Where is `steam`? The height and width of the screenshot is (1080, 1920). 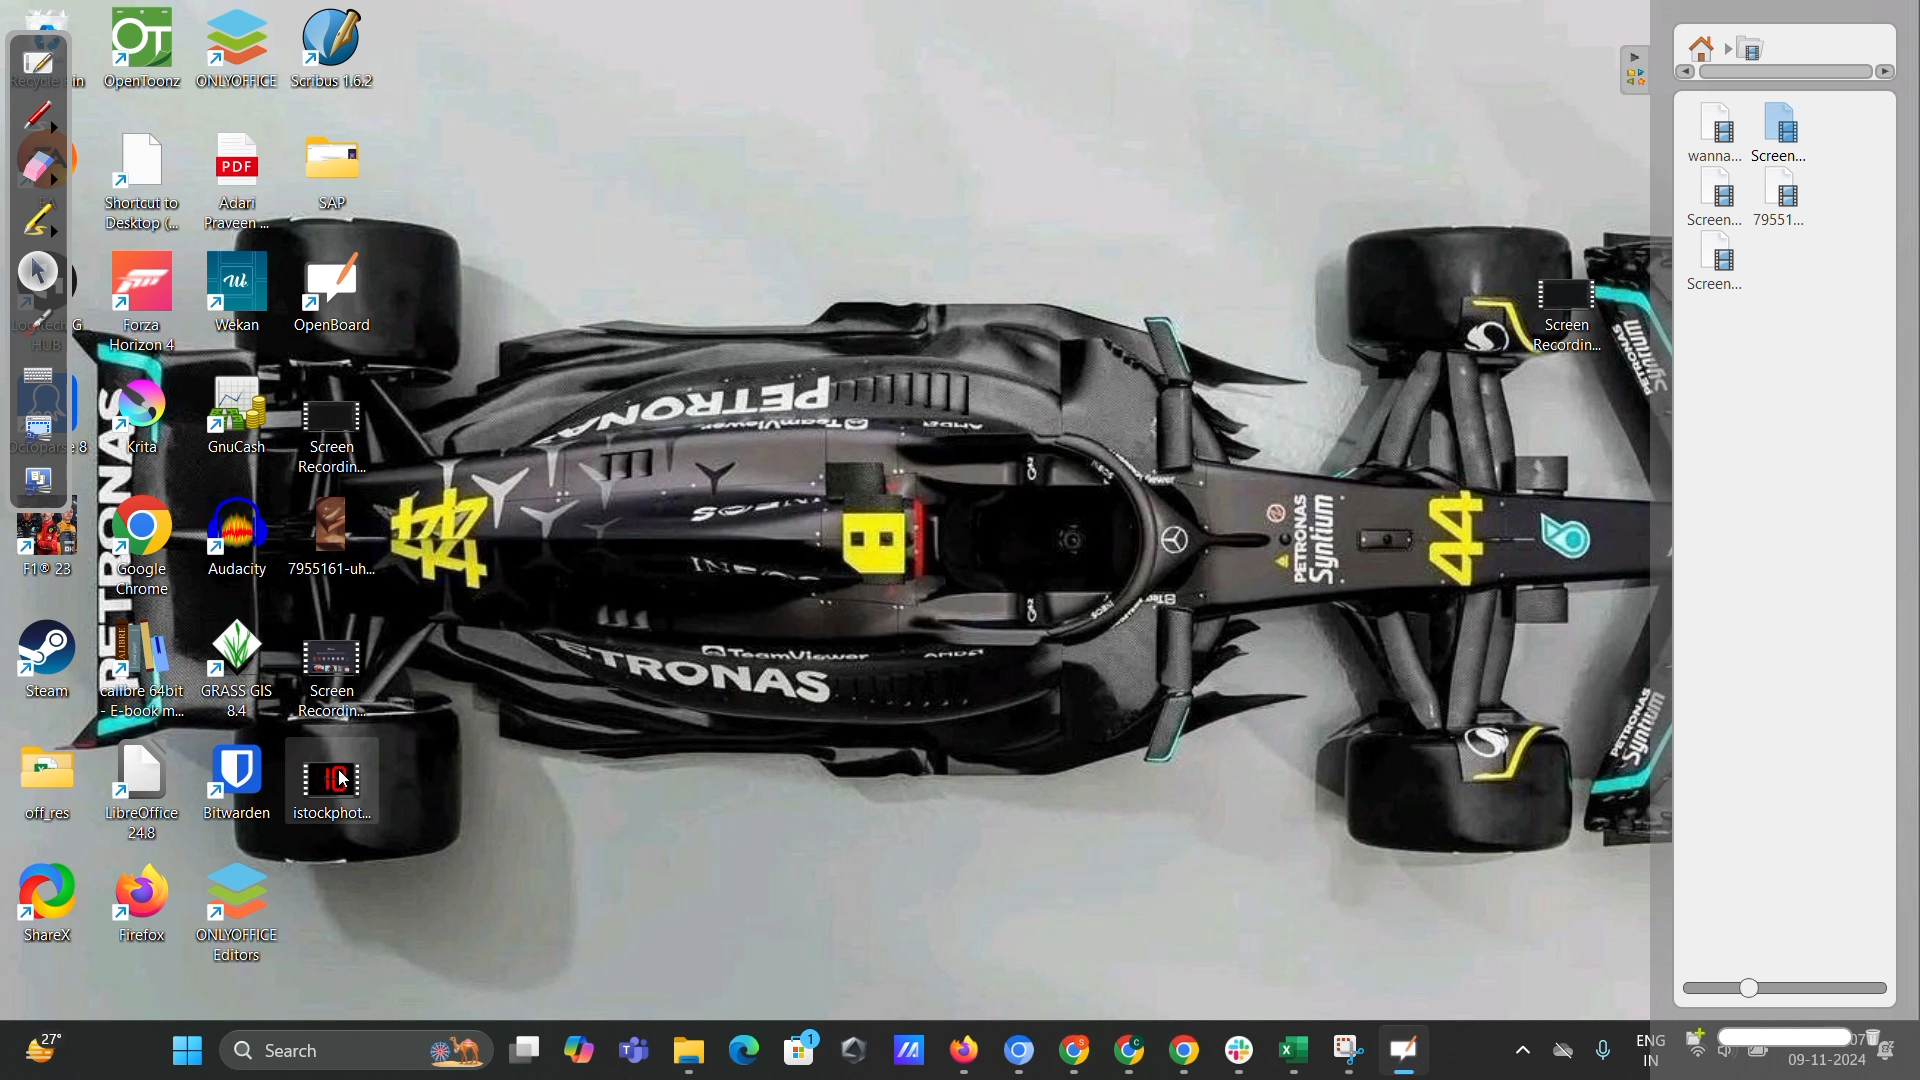
steam is located at coordinates (51, 662).